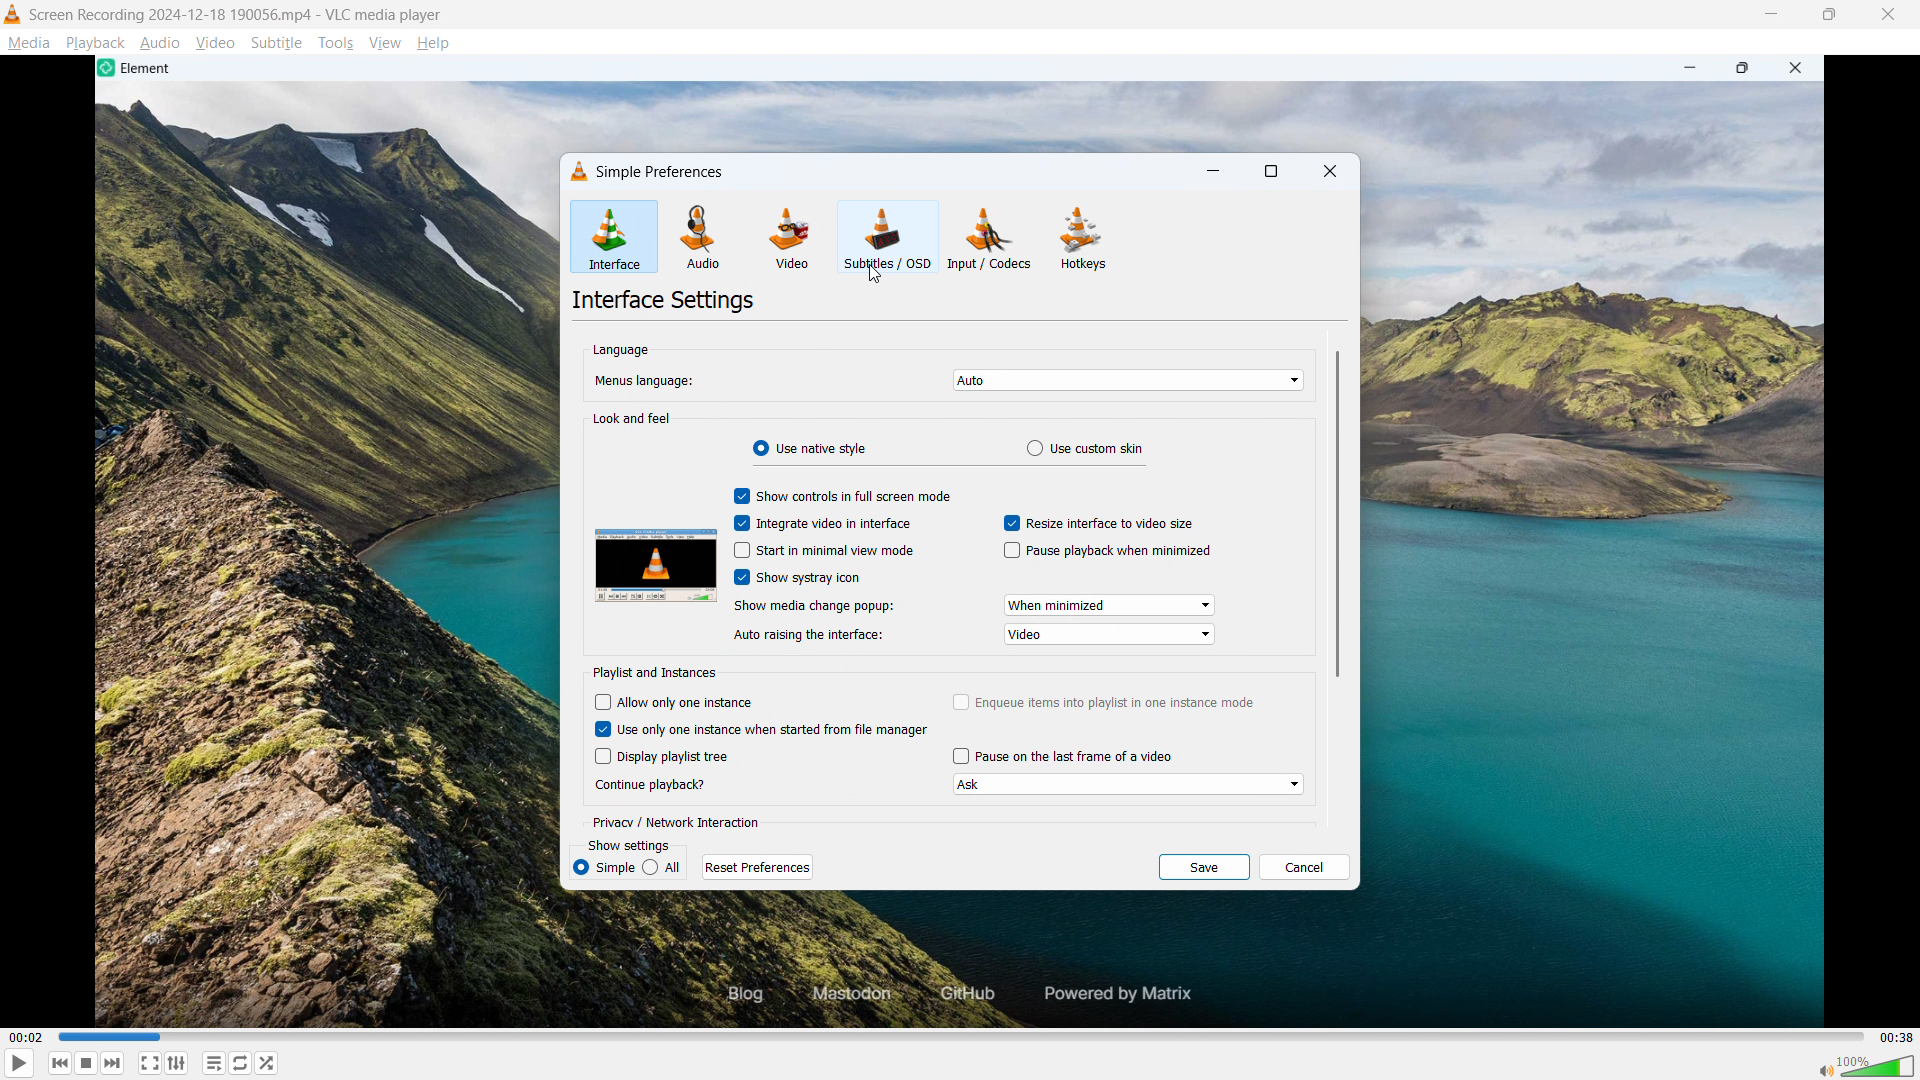  What do you see at coordinates (601, 704) in the screenshot?
I see `checkbox` at bounding box center [601, 704].